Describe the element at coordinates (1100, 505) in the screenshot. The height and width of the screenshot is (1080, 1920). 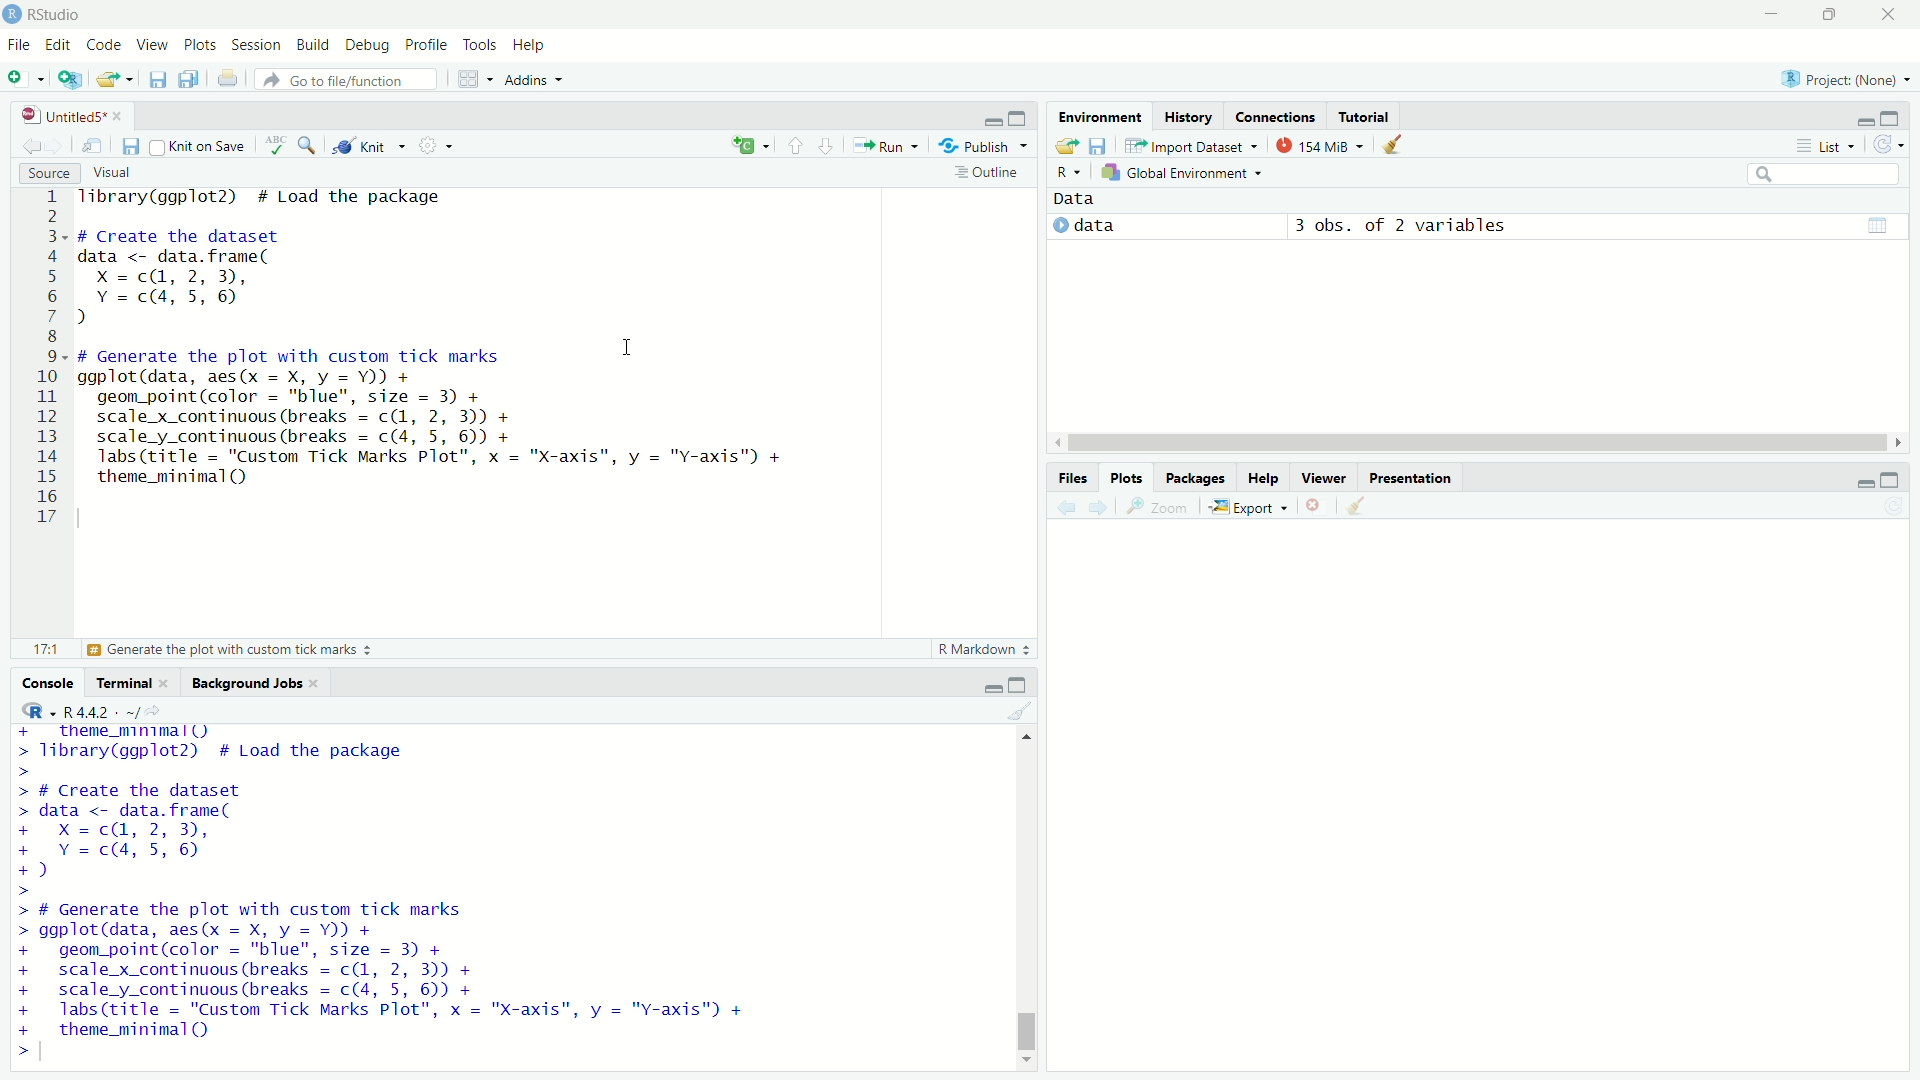
I see `next plot` at that location.